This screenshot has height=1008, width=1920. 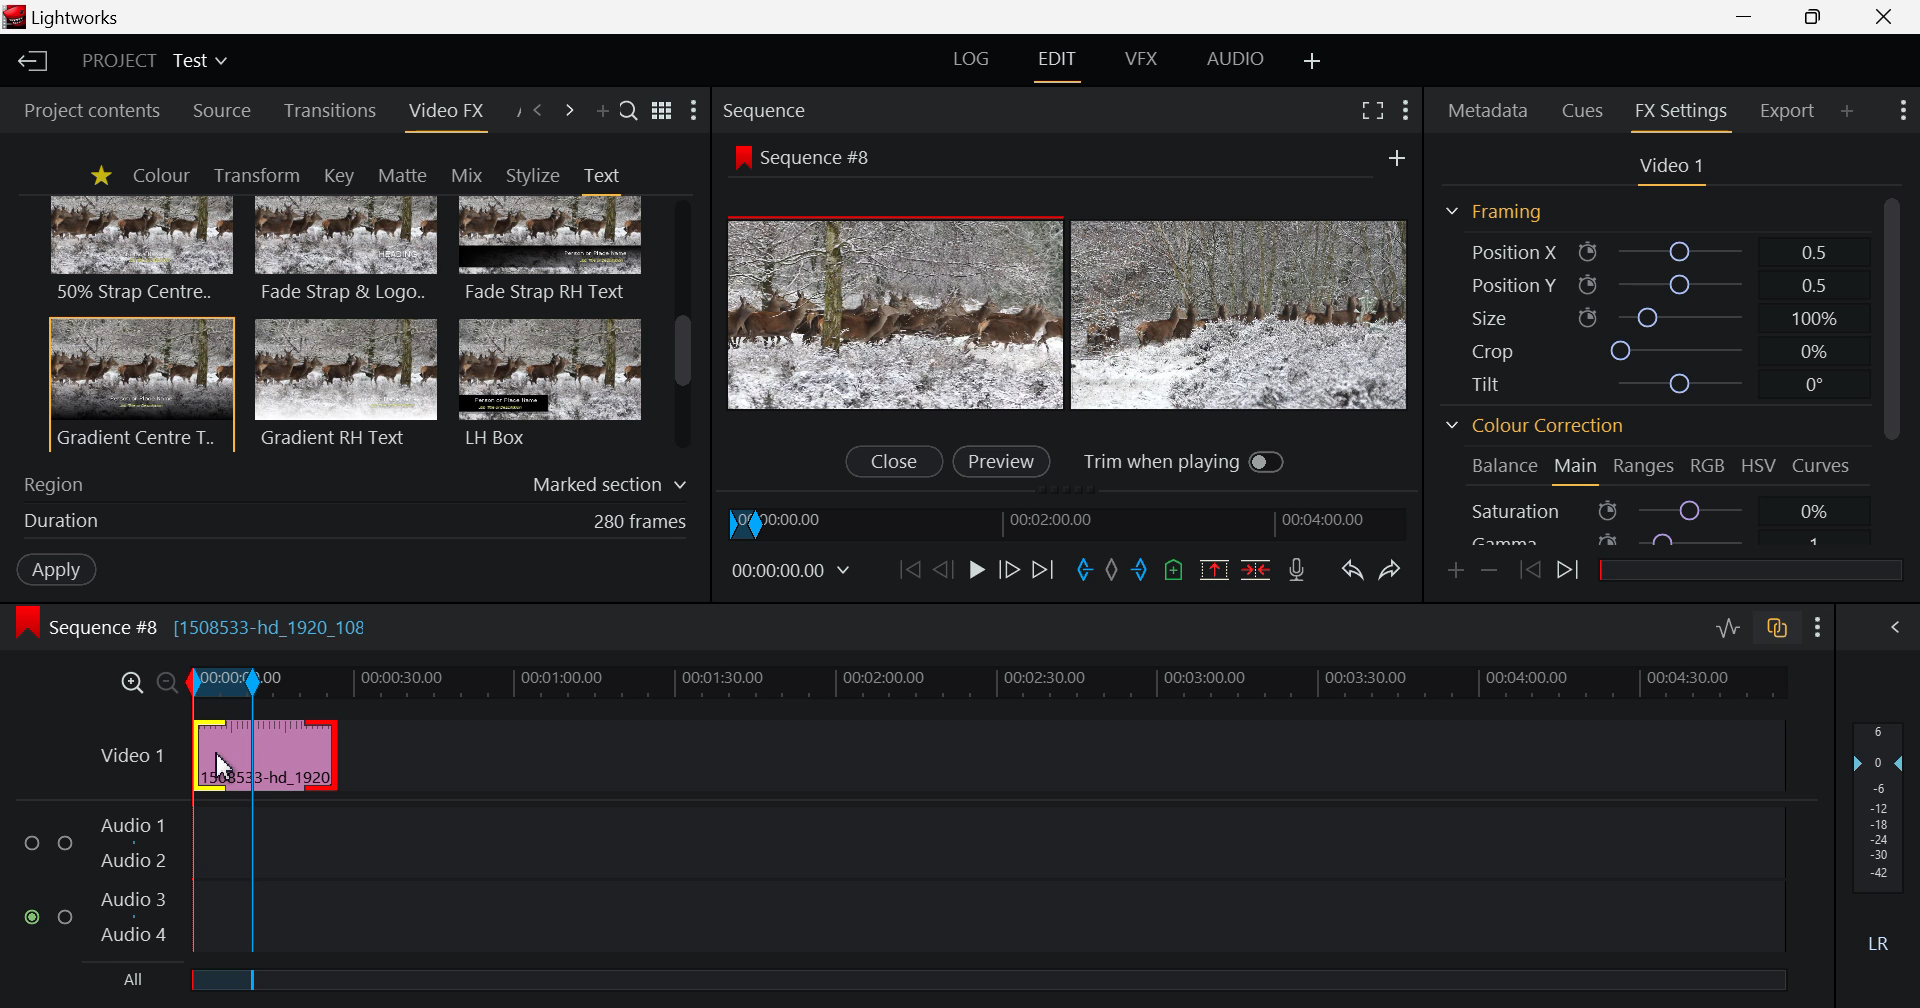 I want to click on Timeline Zoom Out, so click(x=168, y=678).